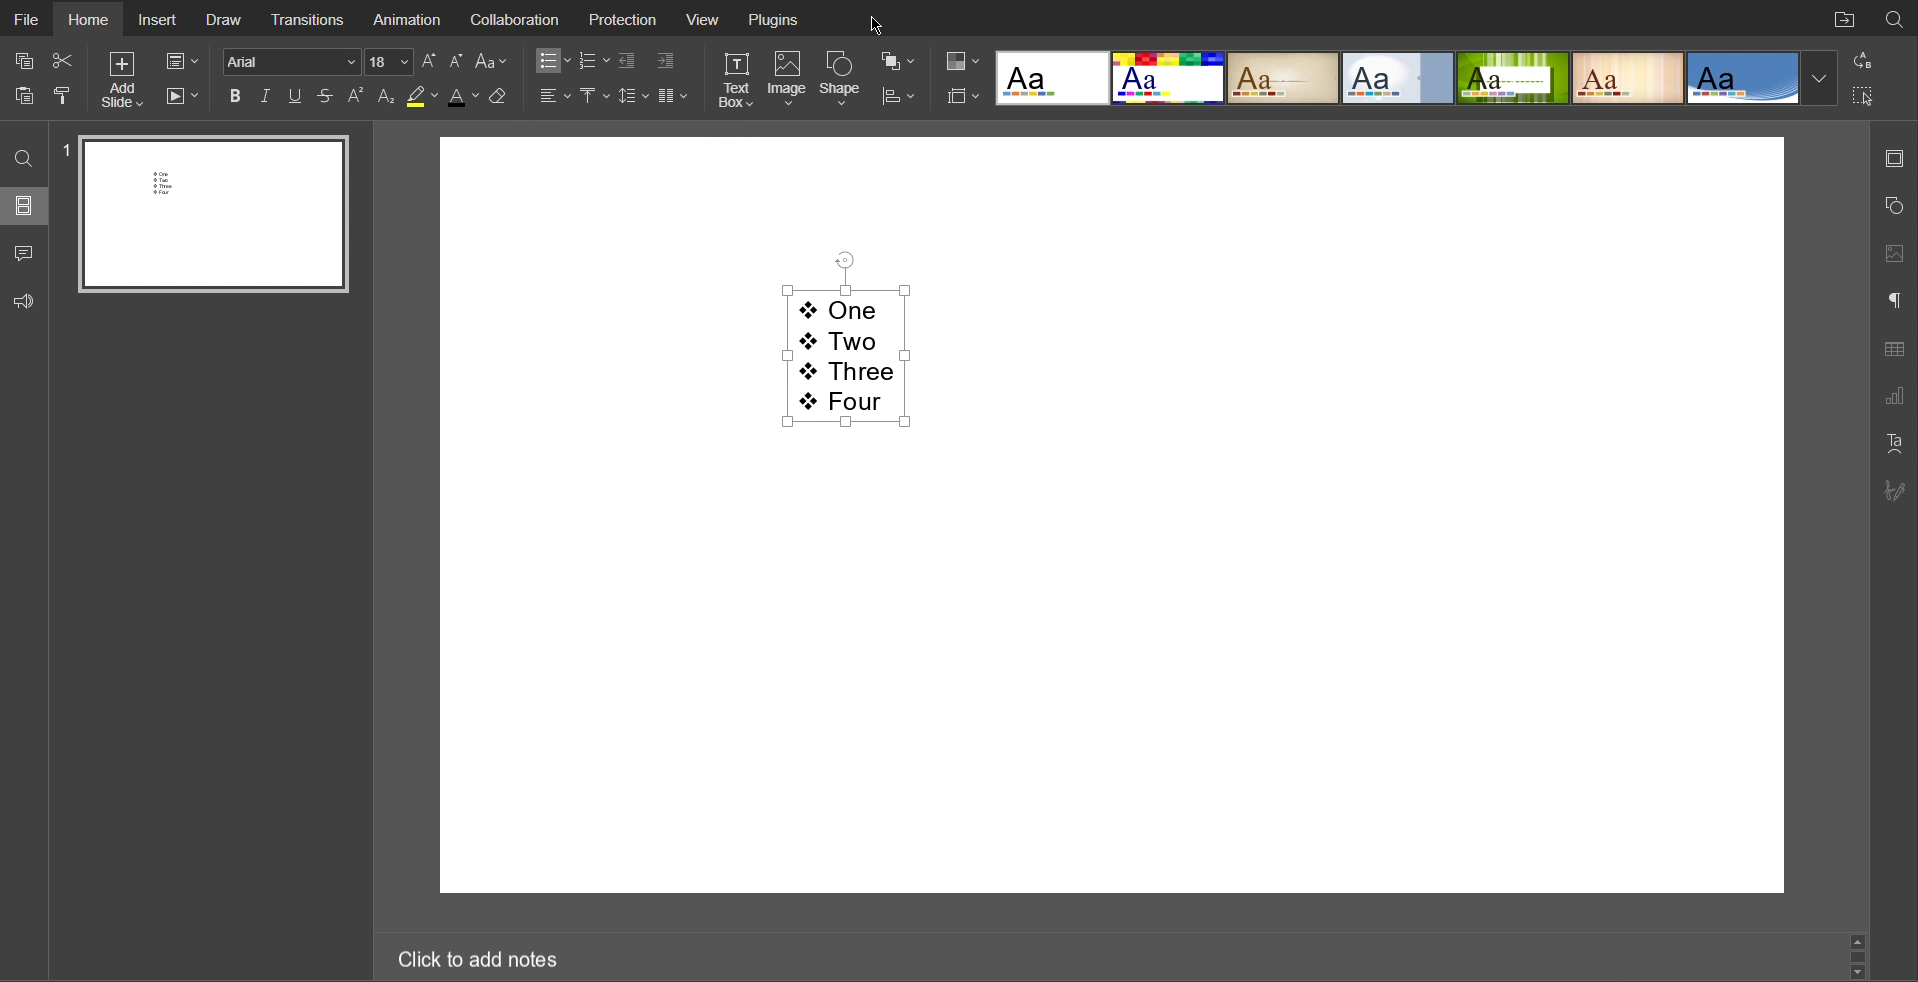 This screenshot has height=982, width=1918. Describe the element at coordinates (267, 96) in the screenshot. I see `Italics` at that location.